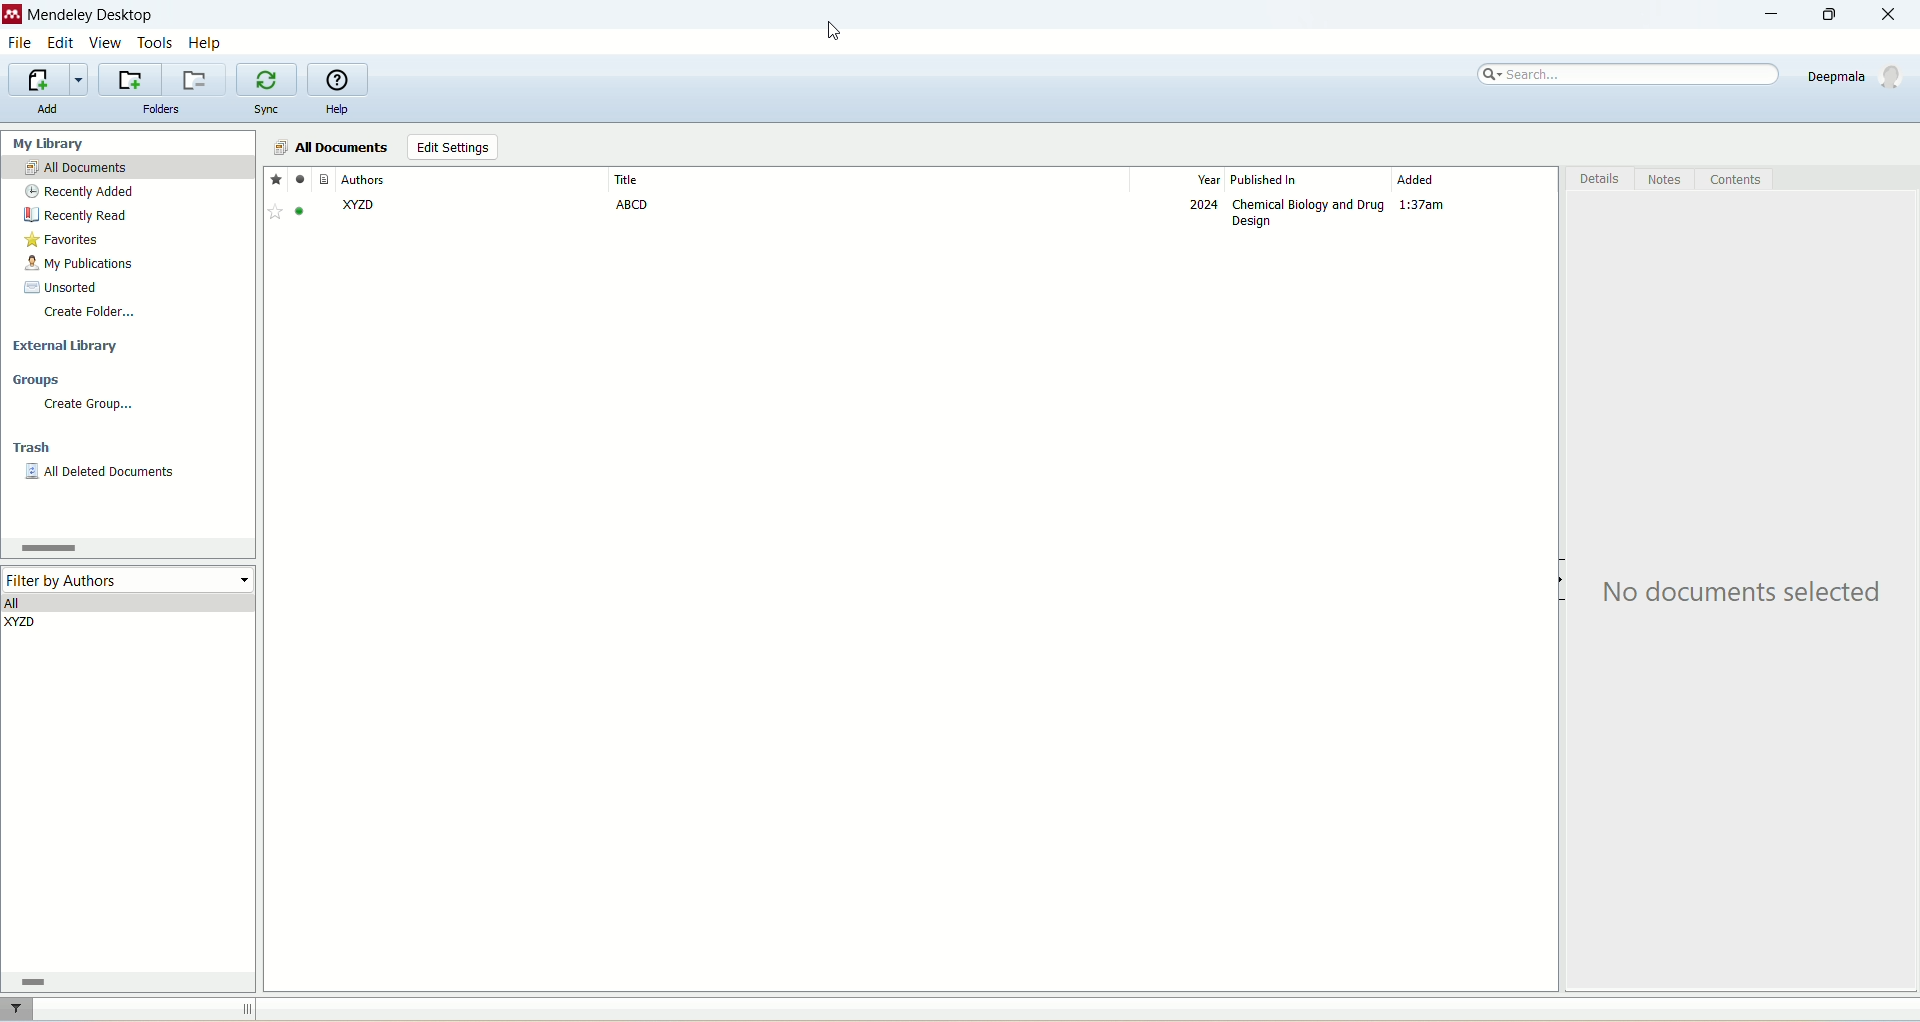  I want to click on text, so click(1747, 593).